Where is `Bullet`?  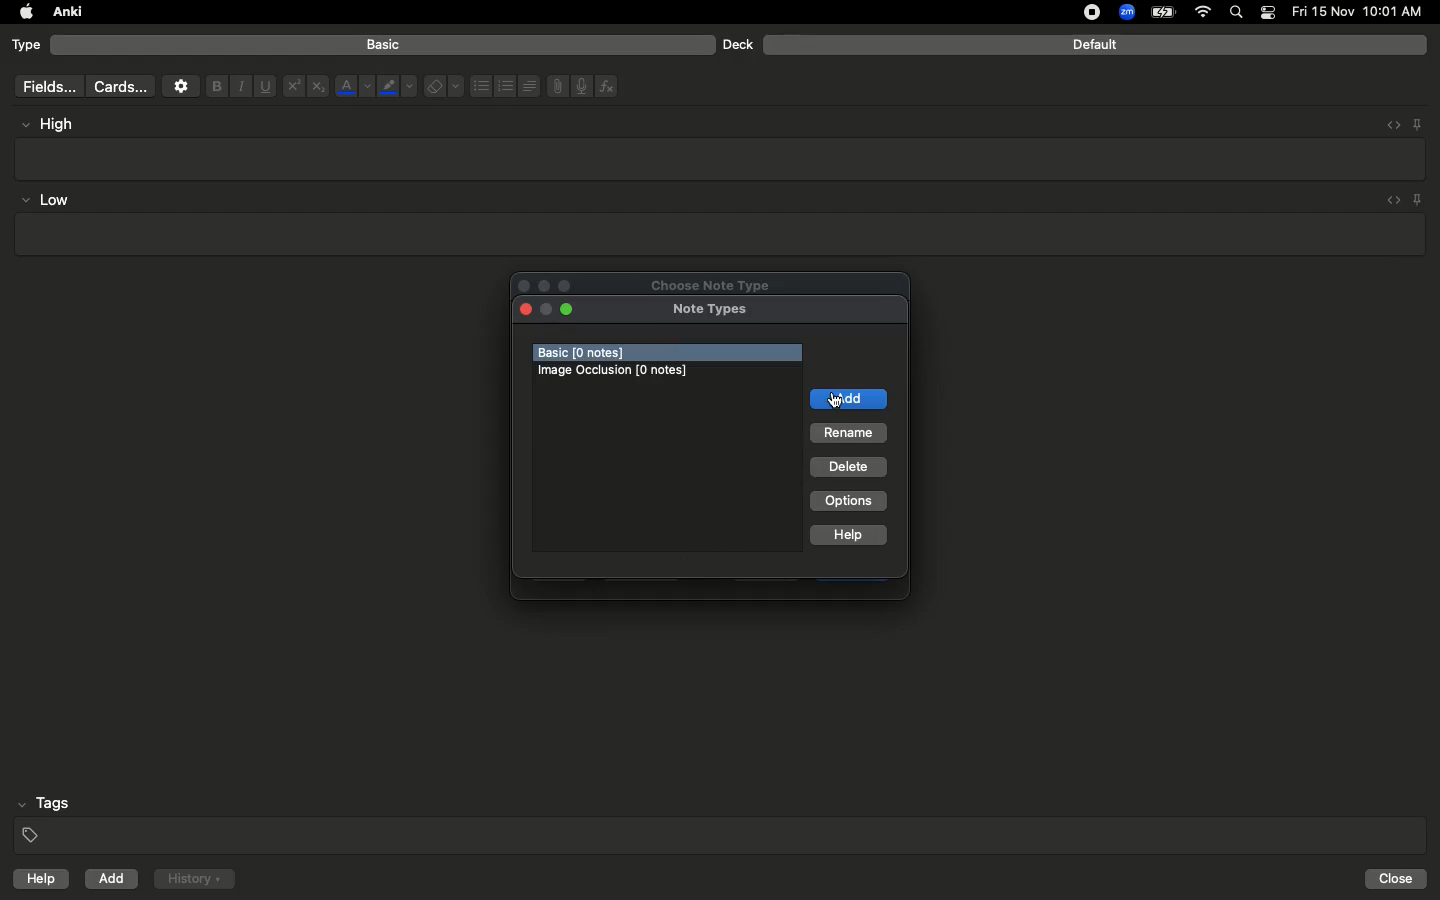 Bullet is located at coordinates (480, 86).